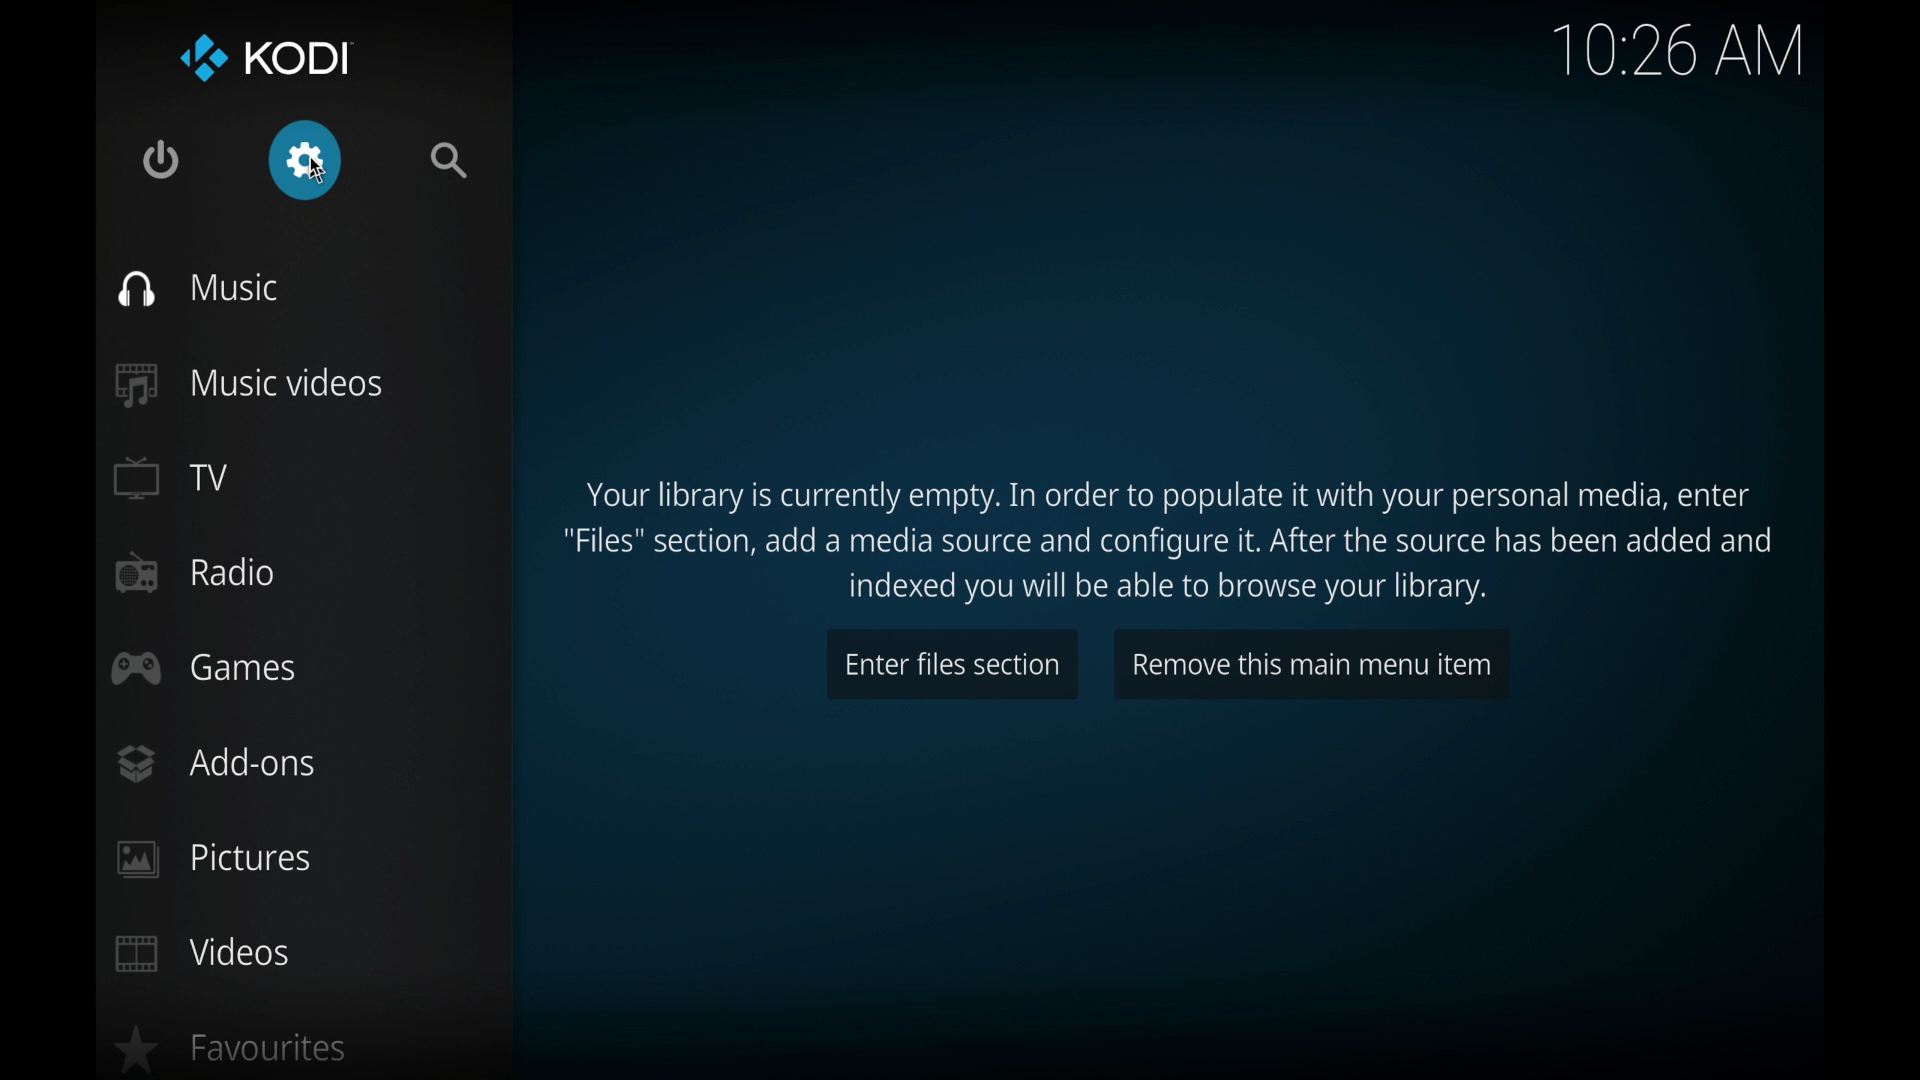 This screenshot has width=1920, height=1080. What do you see at coordinates (268, 59) in the screenshot?
I see `kodi` at bounding box center [268, 59].